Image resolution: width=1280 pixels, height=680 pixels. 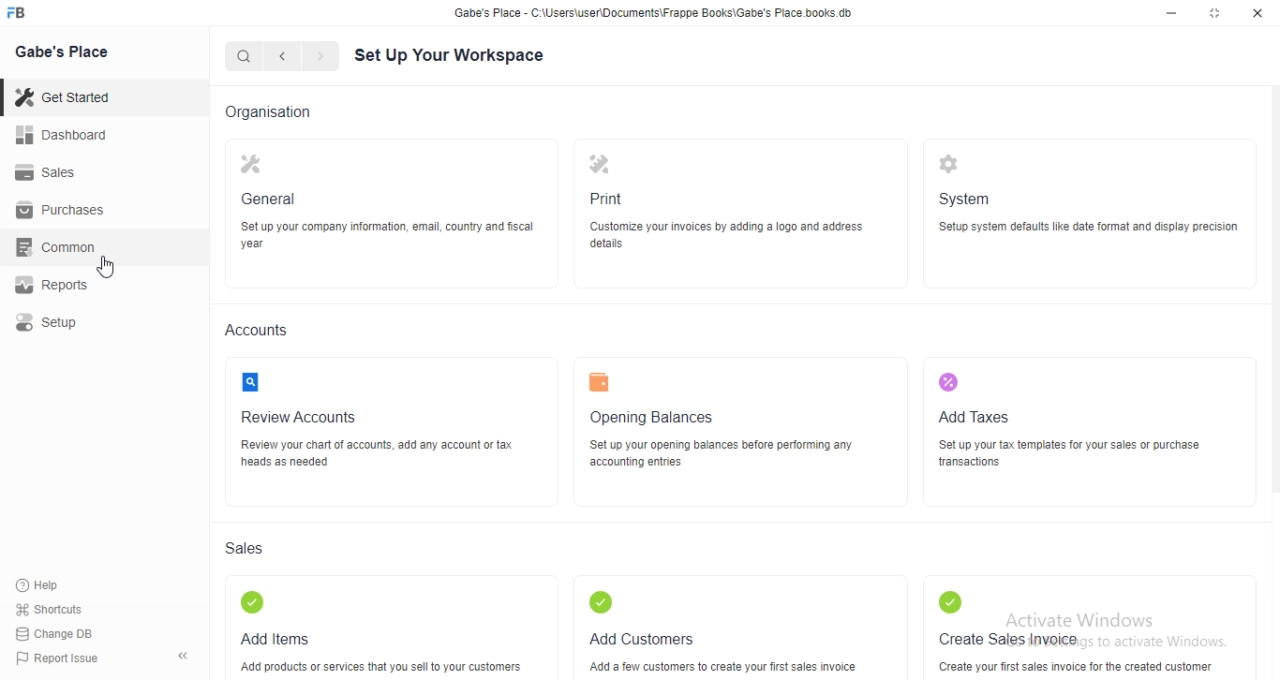 What do you see at coordinates (950, 603) in the screenshot?
I see `tick mark` at bounding box center [950, 603].